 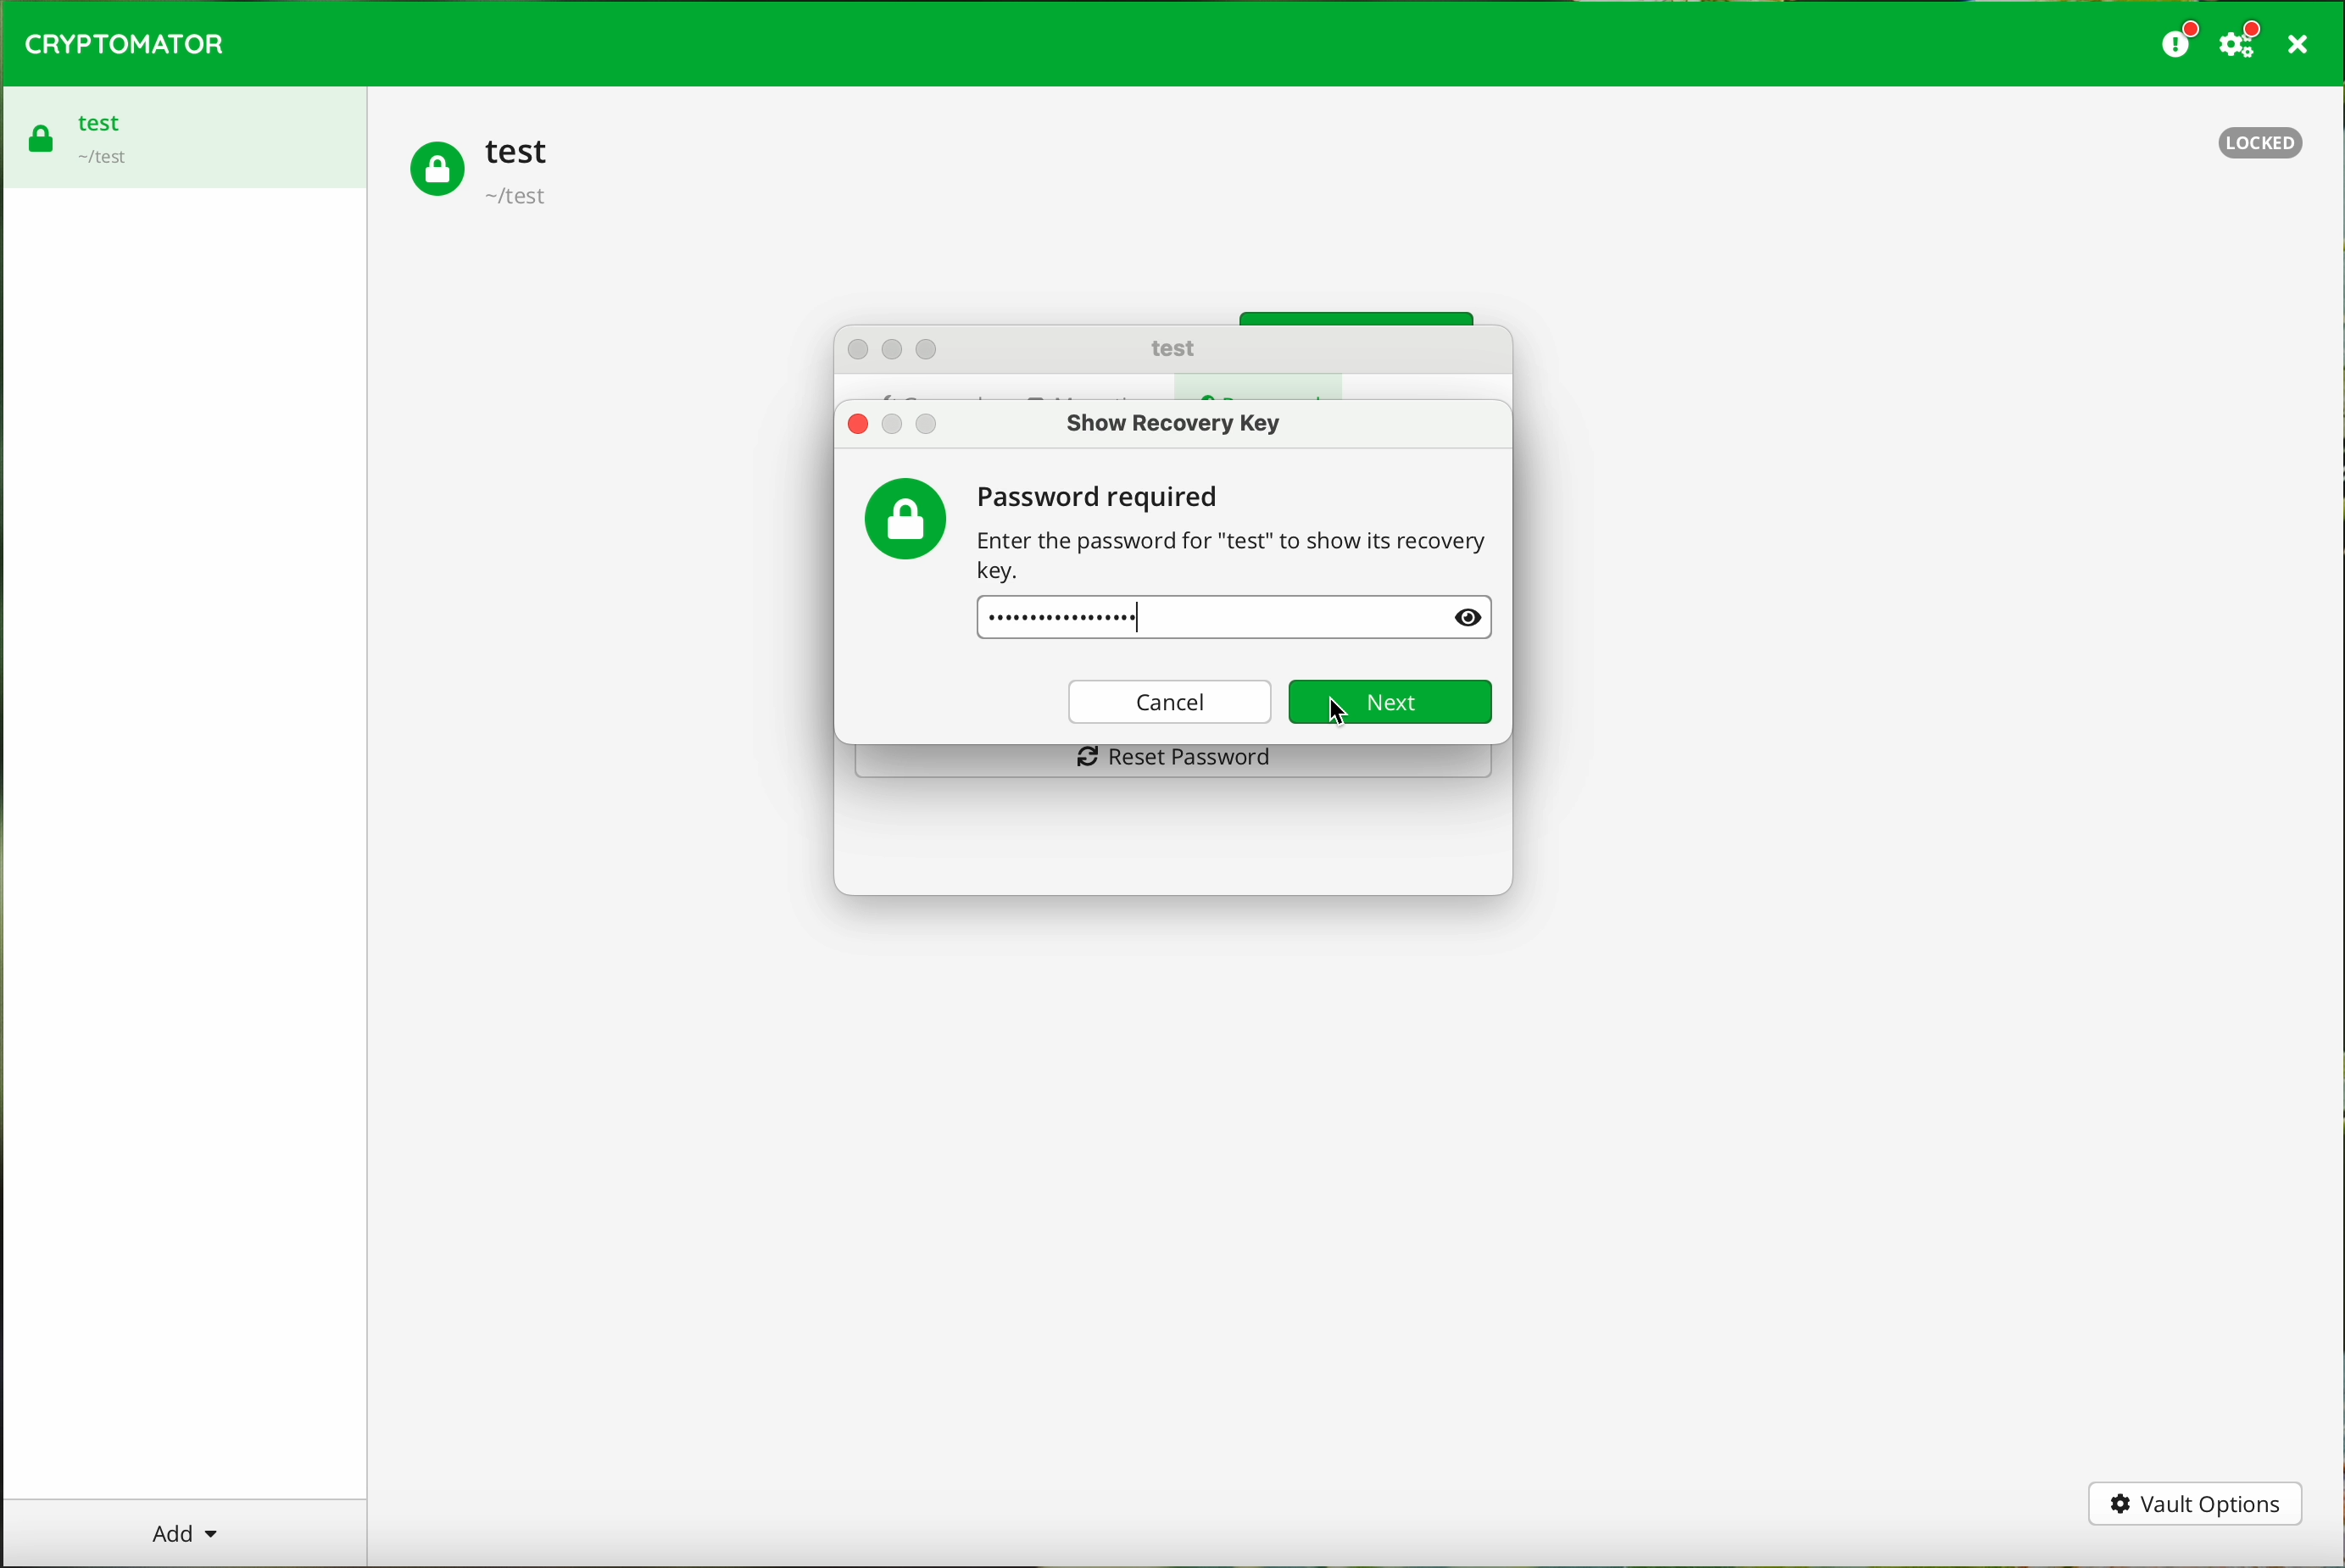 What do you see at coordinates (1349, 708) in the screenshot?
I see `cursor` at bounding box center [1349, 708].